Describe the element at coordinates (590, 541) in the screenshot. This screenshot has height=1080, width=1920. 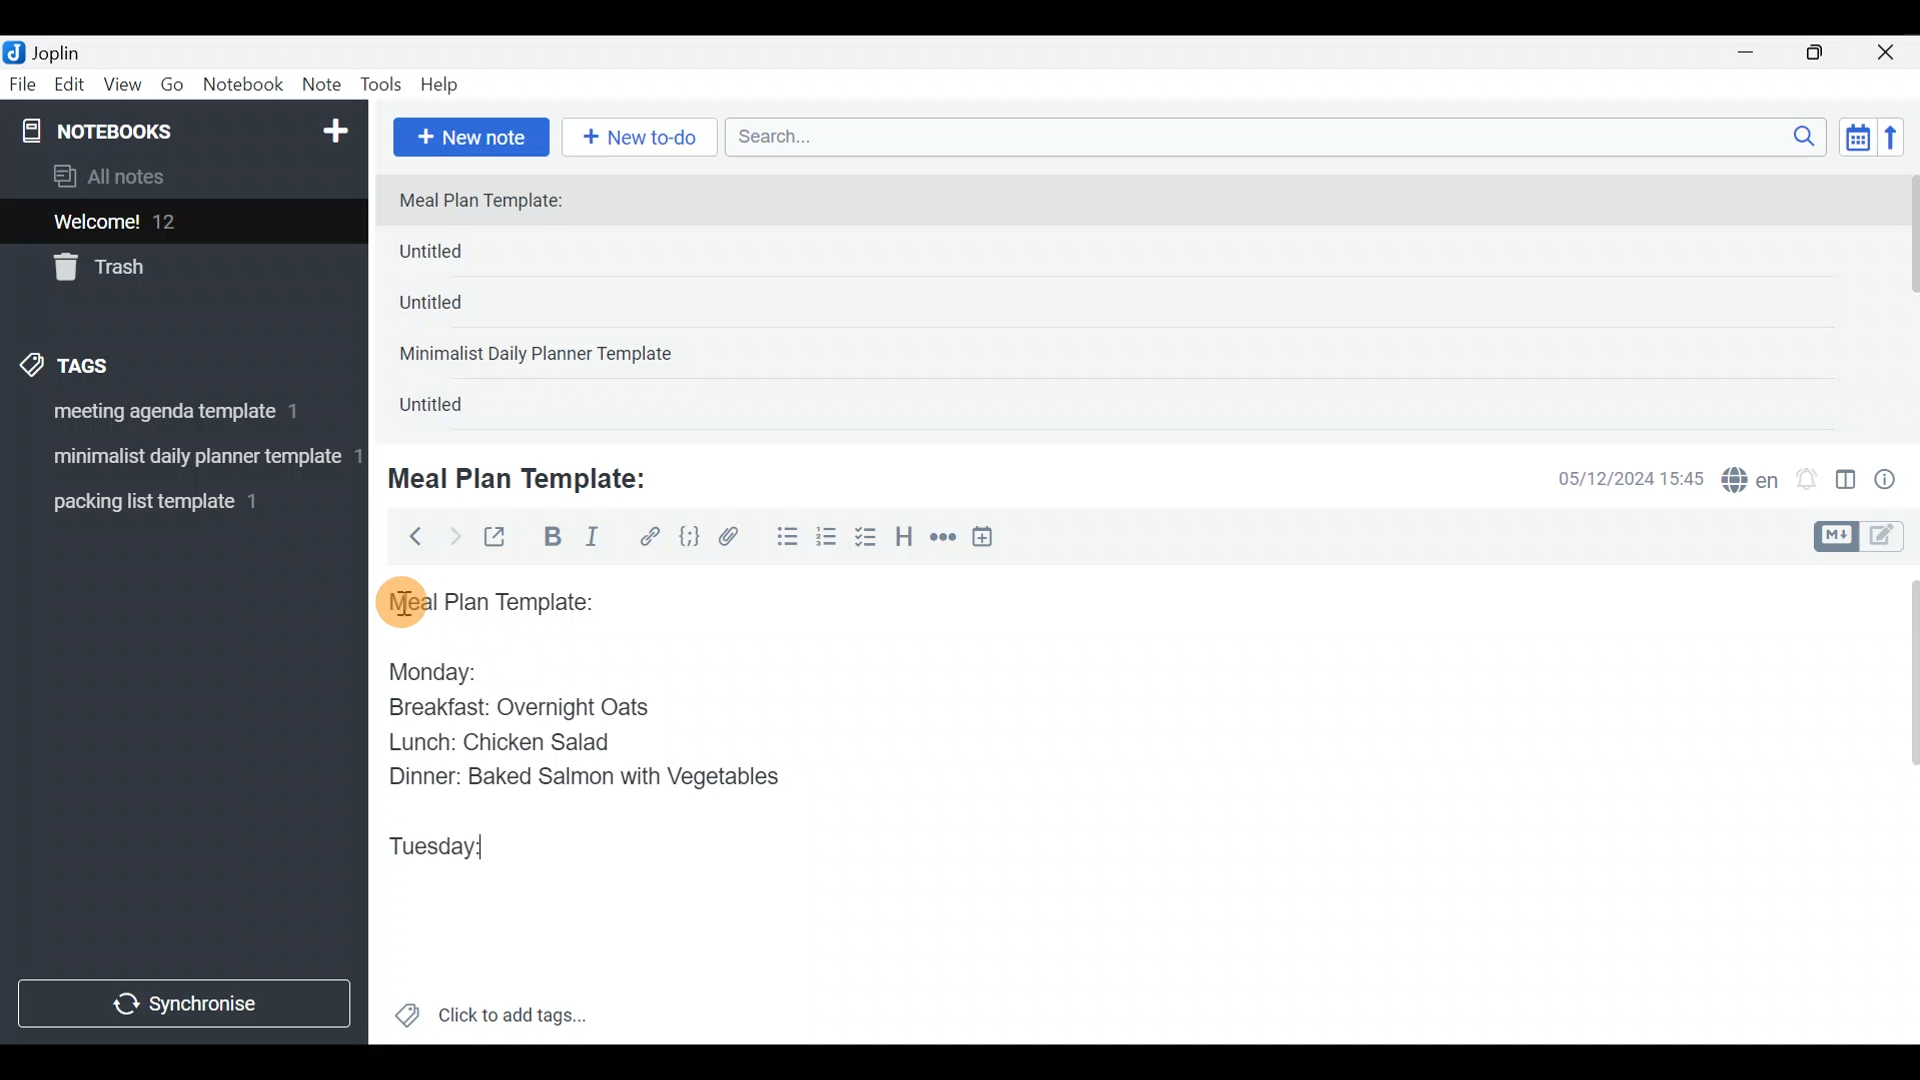
I see `Italic` at that location.